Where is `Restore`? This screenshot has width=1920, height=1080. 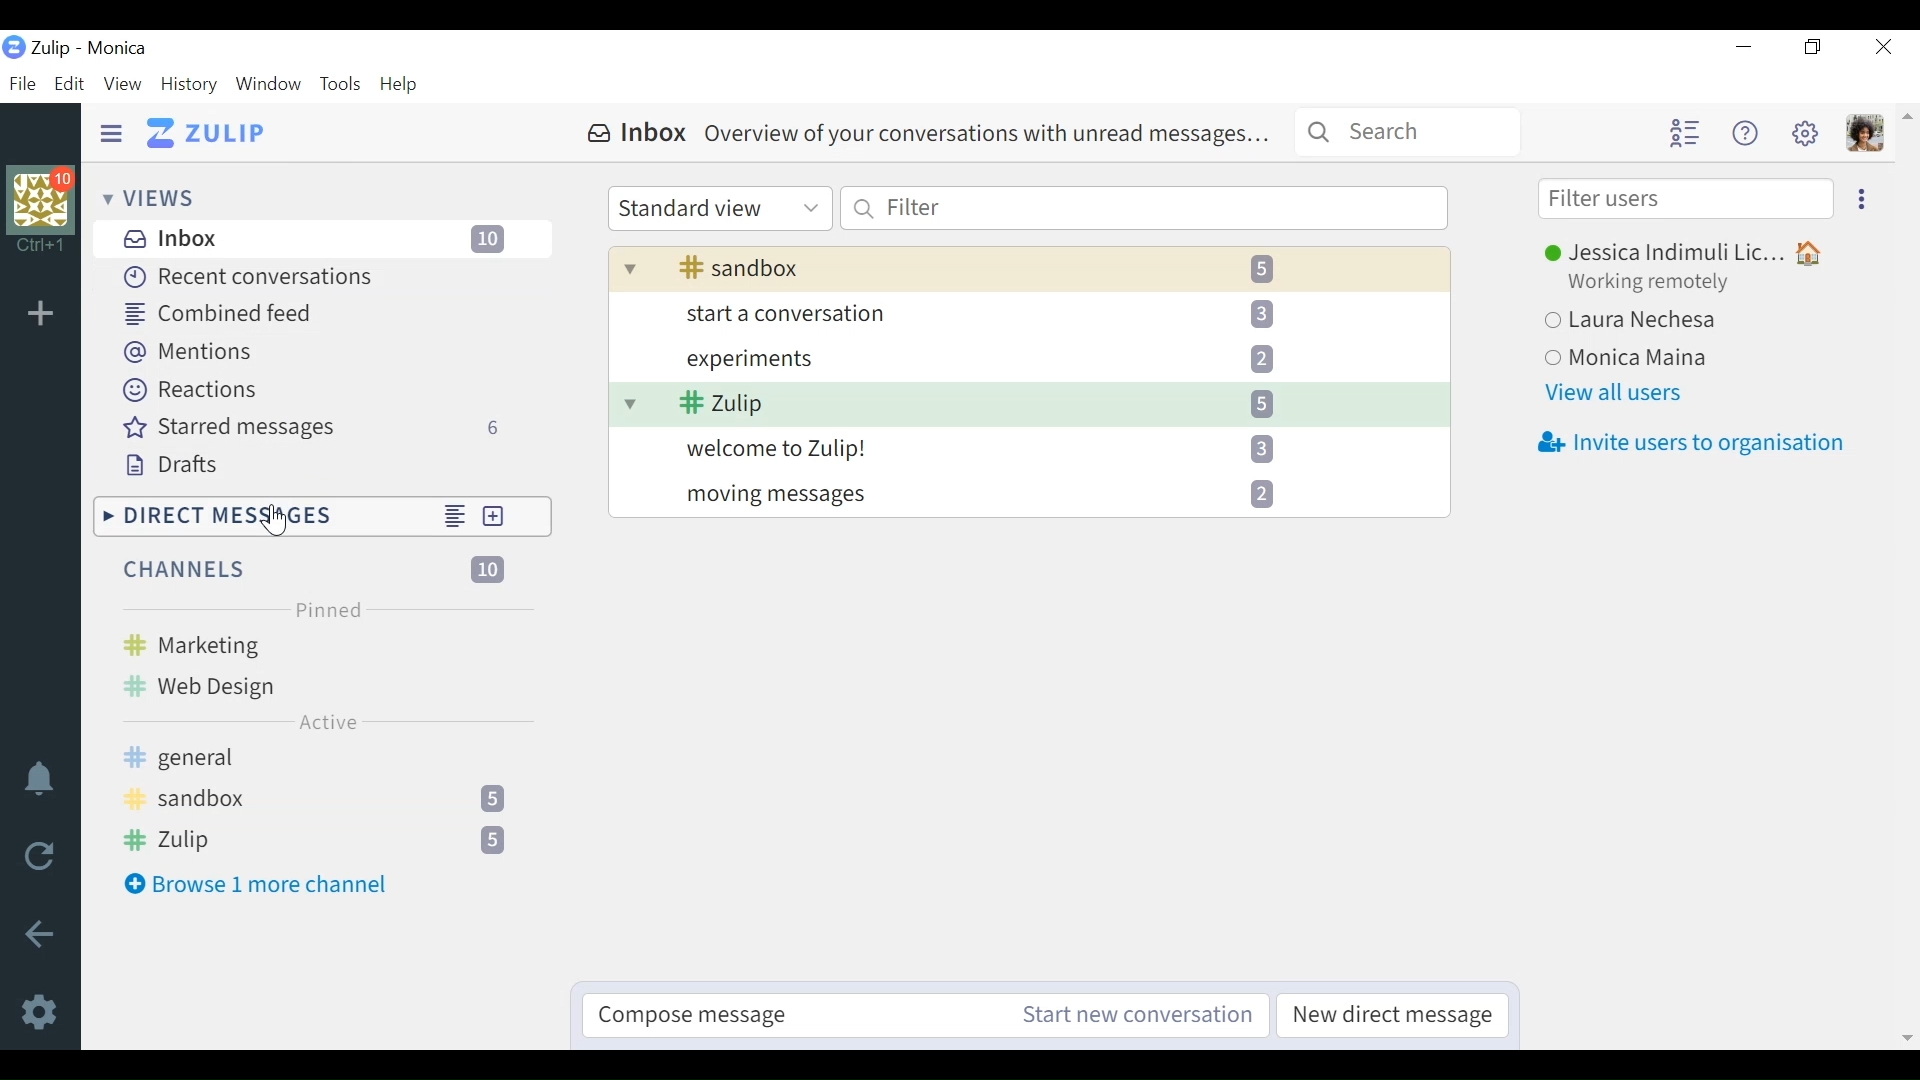 Restore is located at coordinates (1811, 50).